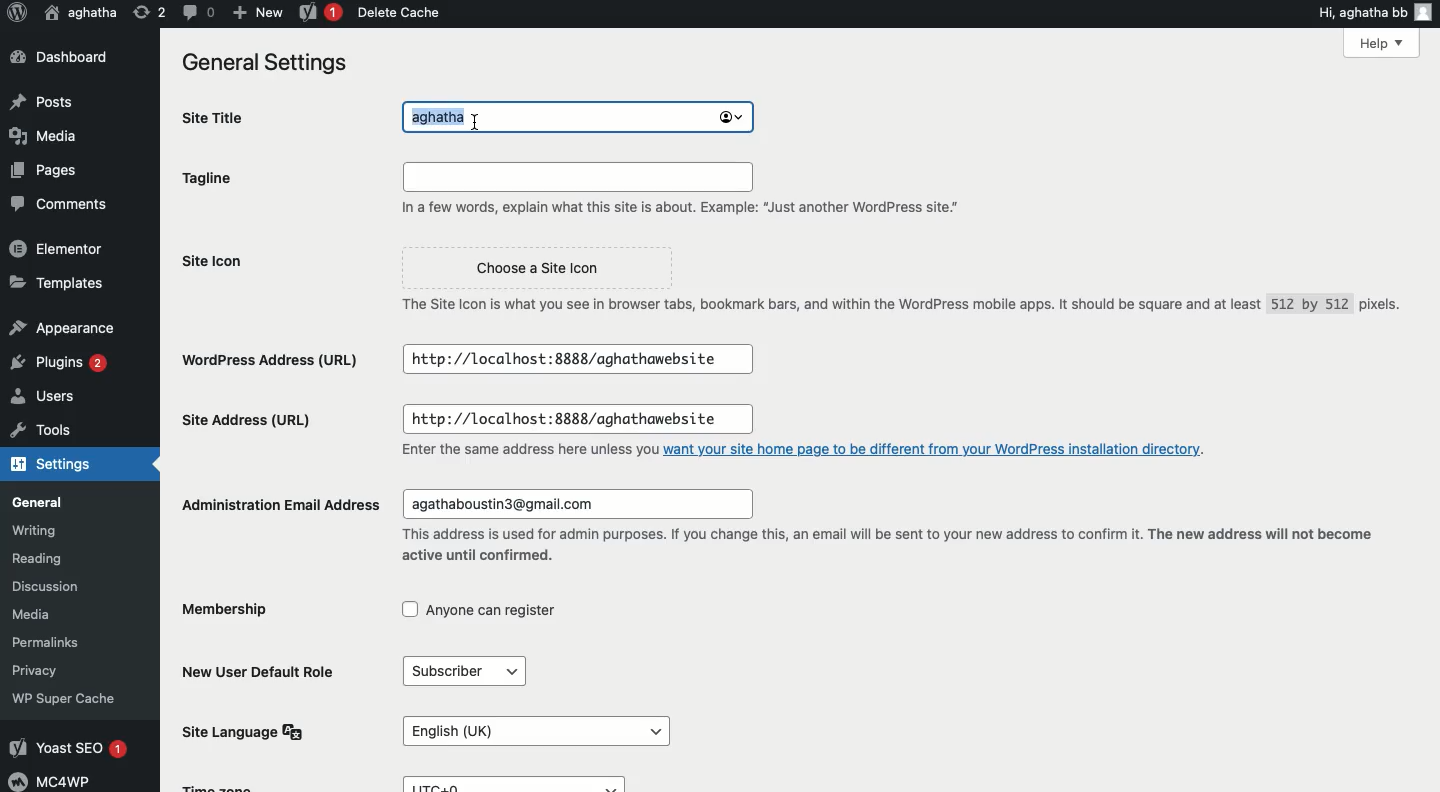 The image size is (1440, 792). I want to click on Templates, so click(56, 282).